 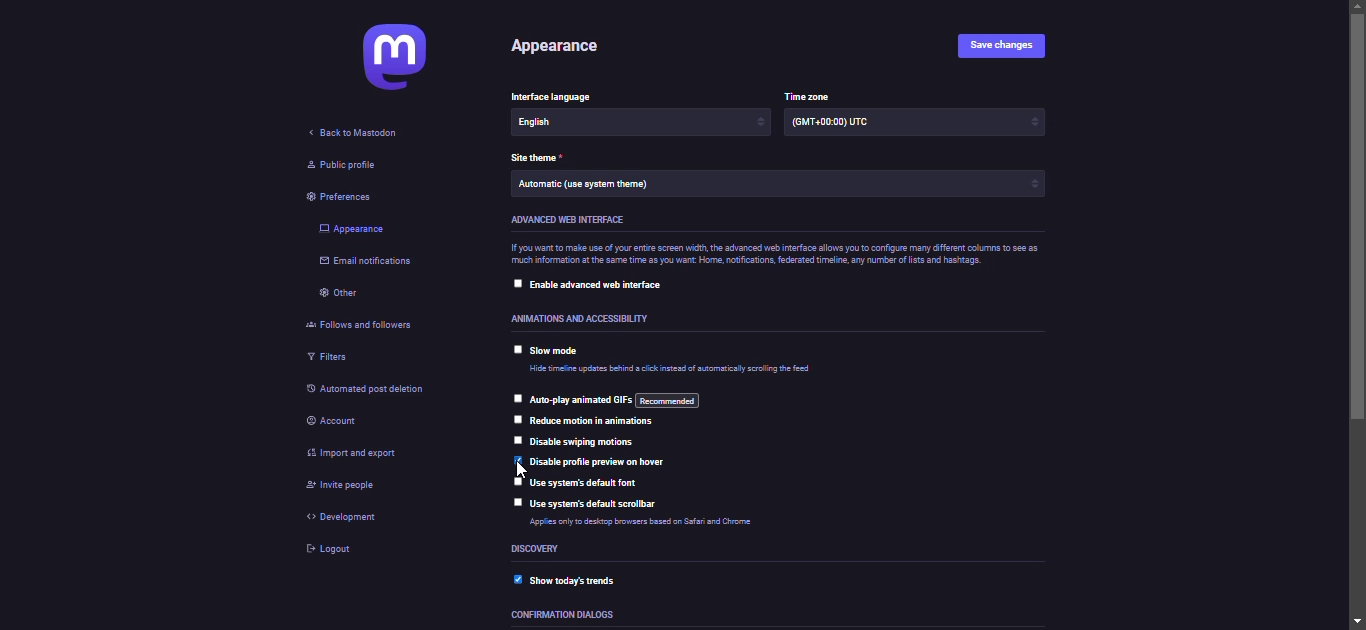 I want to click on enable advanced web interface, so click(x=605, y=286).